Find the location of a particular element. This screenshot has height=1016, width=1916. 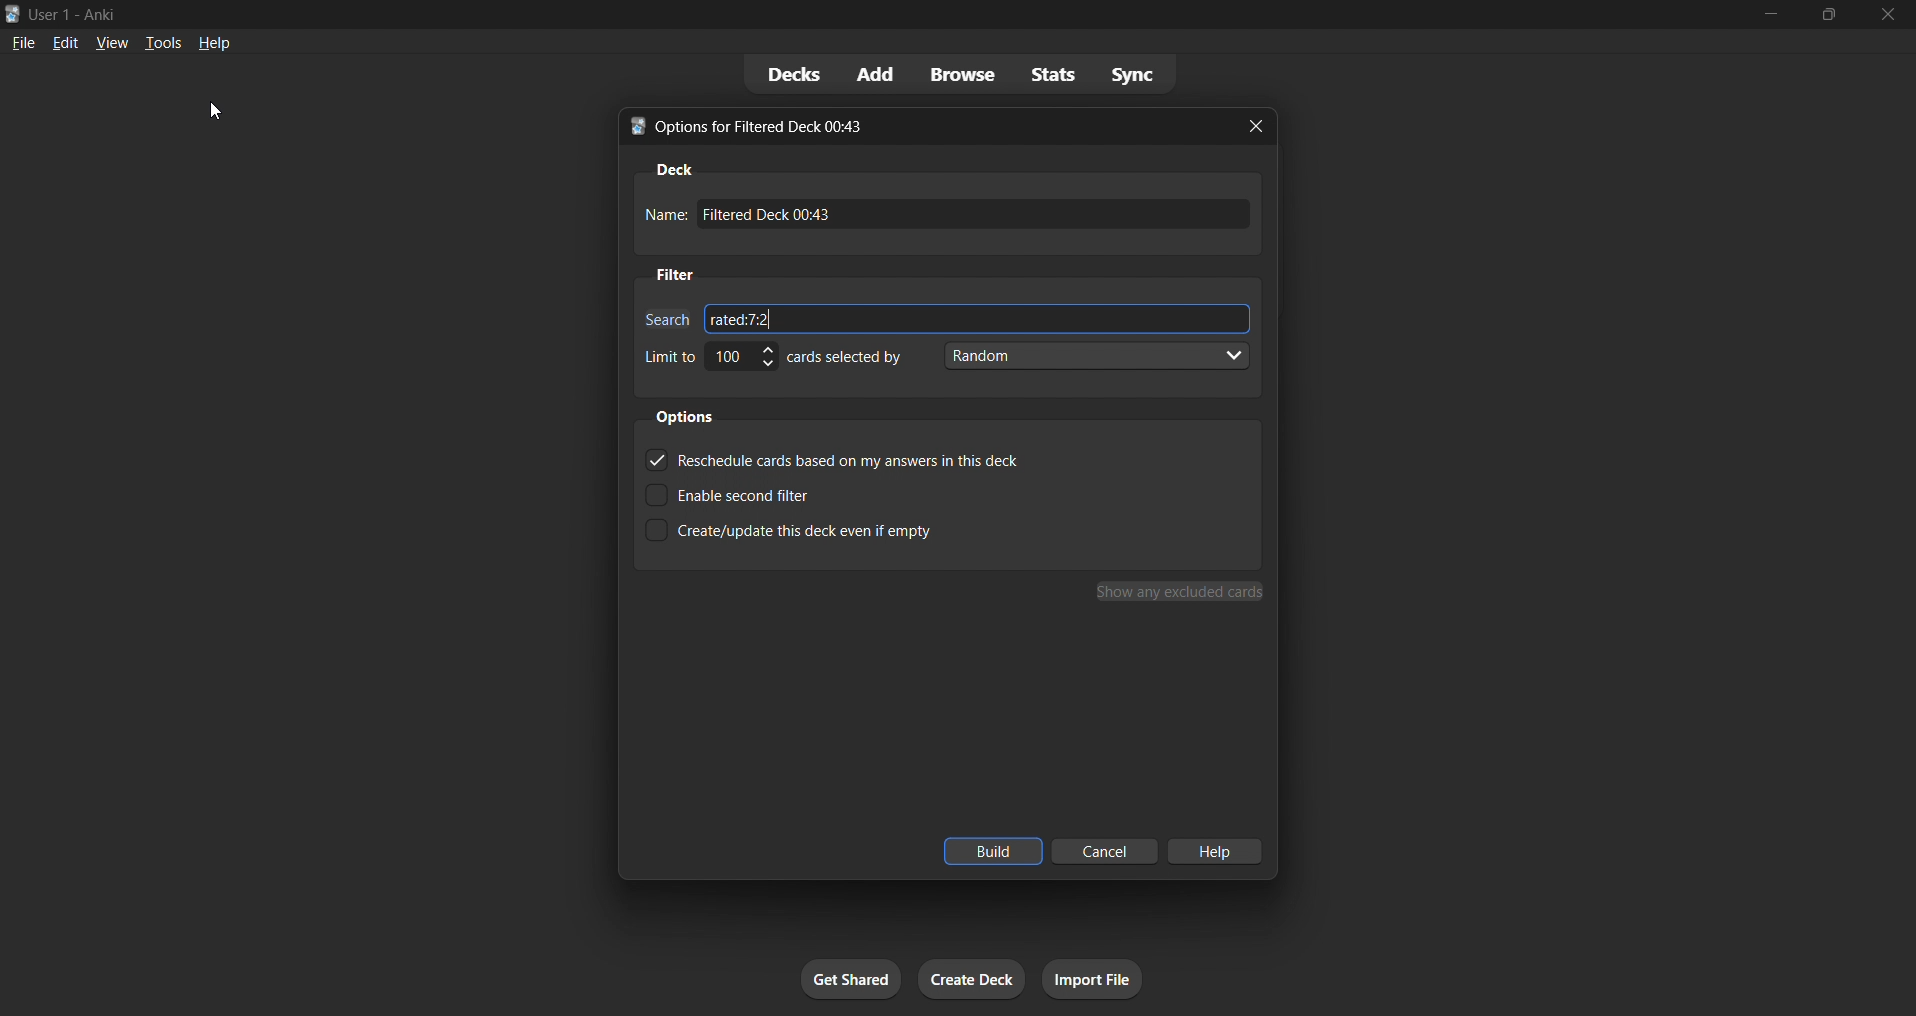

Enable second filter is located at coordinates (764, 491).